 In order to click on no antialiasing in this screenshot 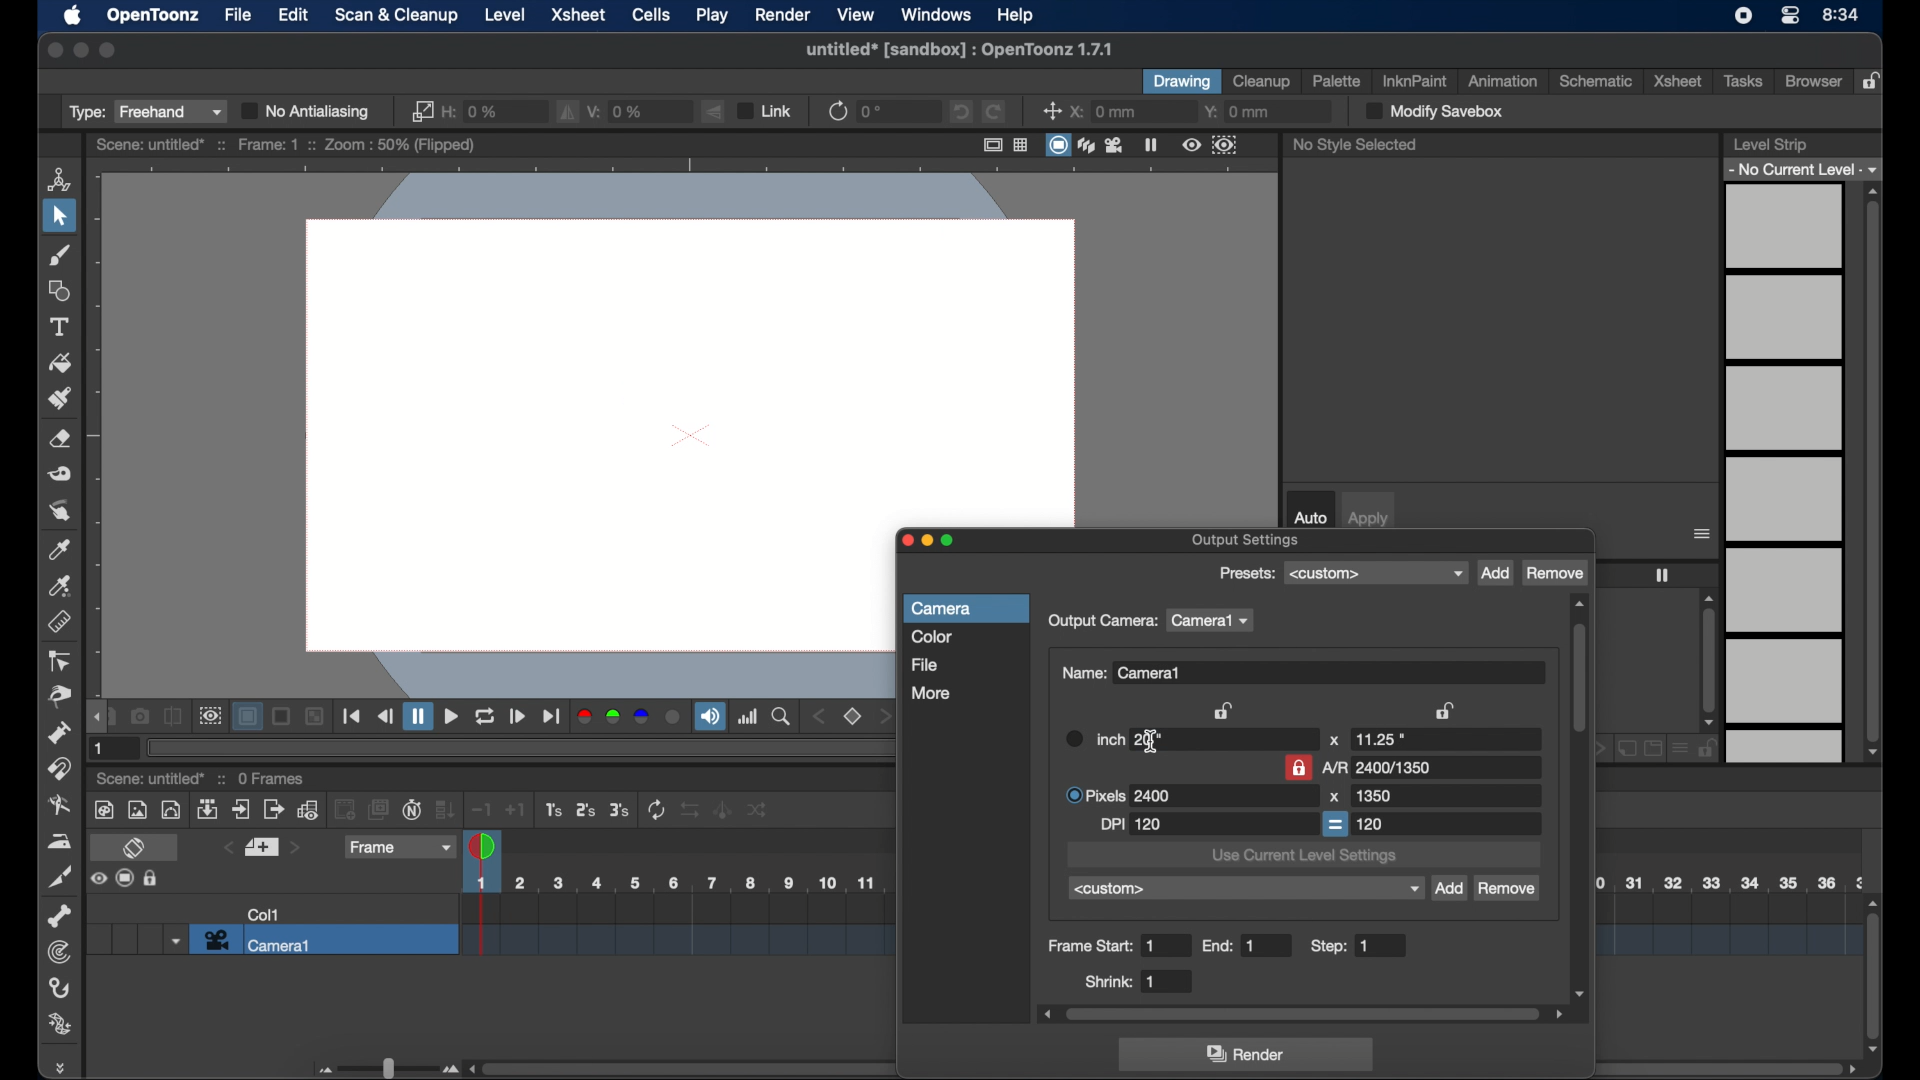, I will do `click(307, 111)`.